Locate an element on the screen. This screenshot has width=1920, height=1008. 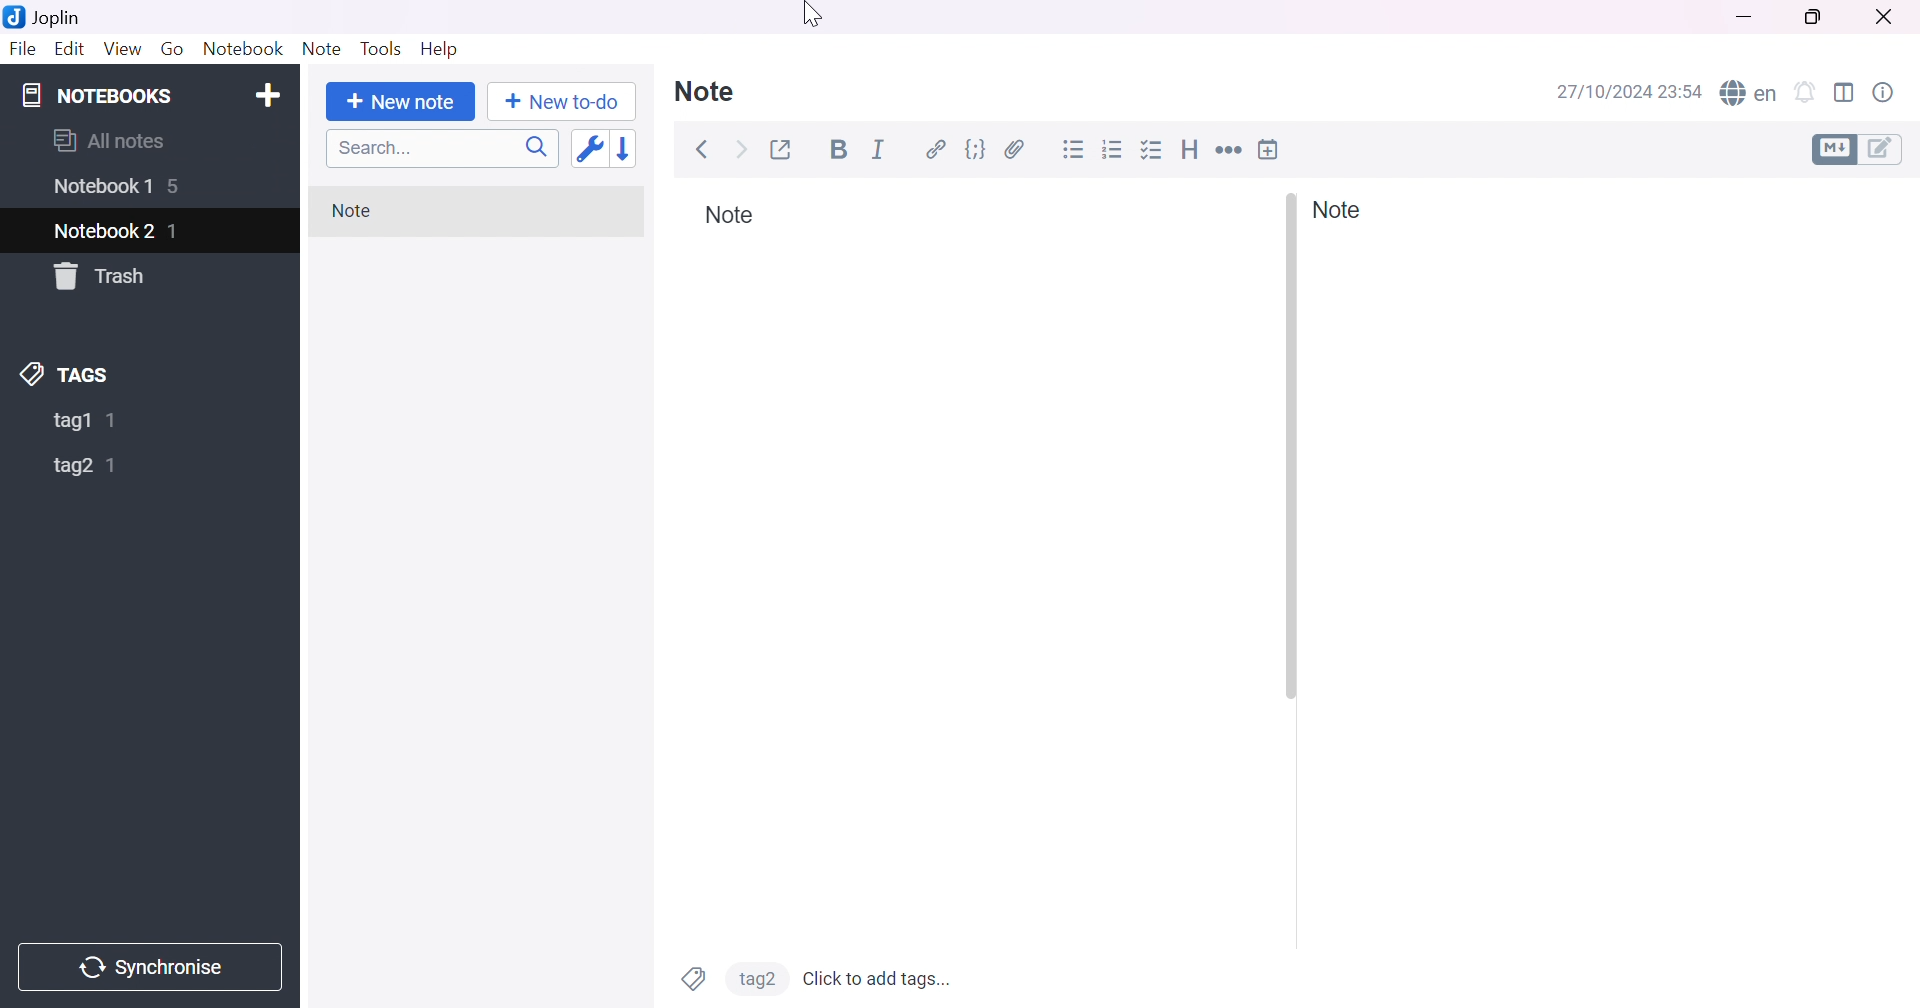
Search icon is located at coordinates (531, 150).